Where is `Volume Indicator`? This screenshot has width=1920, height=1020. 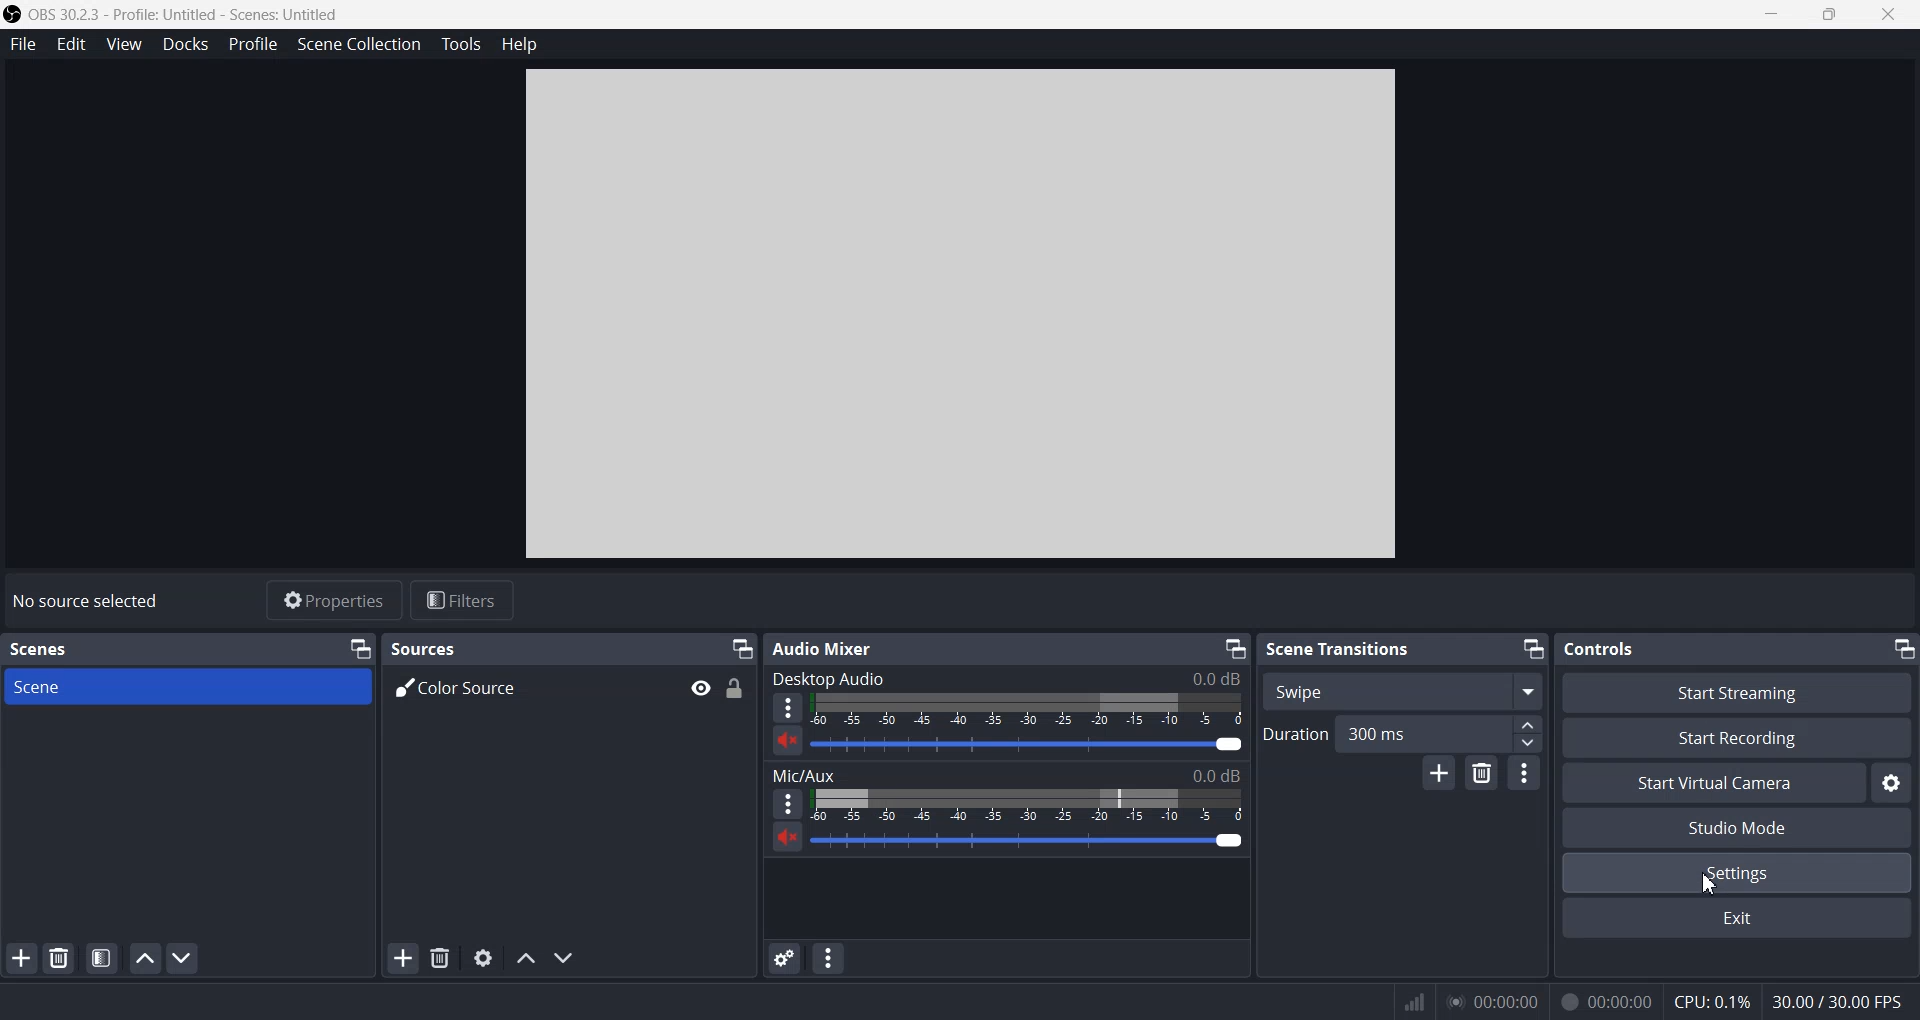
Volume Indicator is located at coordinates (1028, 708).